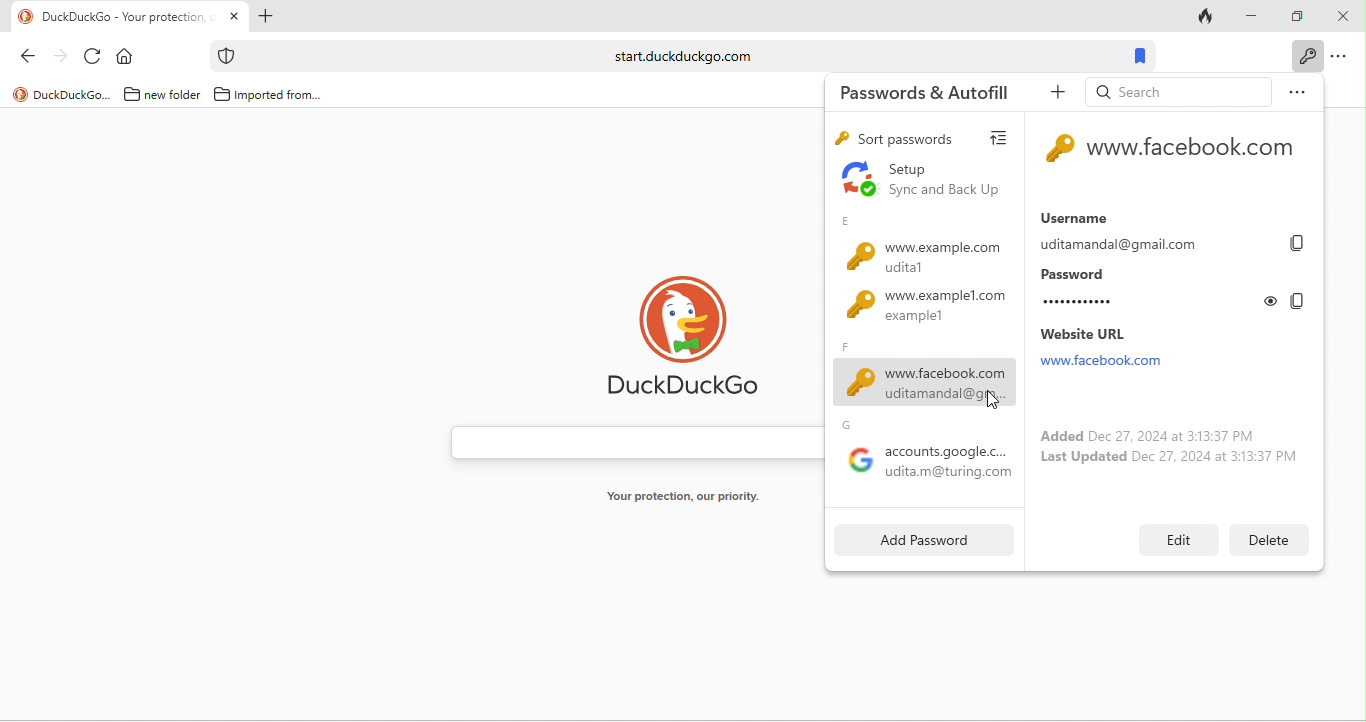 This screenshot has width=1366, height=722. I want to click on duckduckgo..., so click(62, 94).